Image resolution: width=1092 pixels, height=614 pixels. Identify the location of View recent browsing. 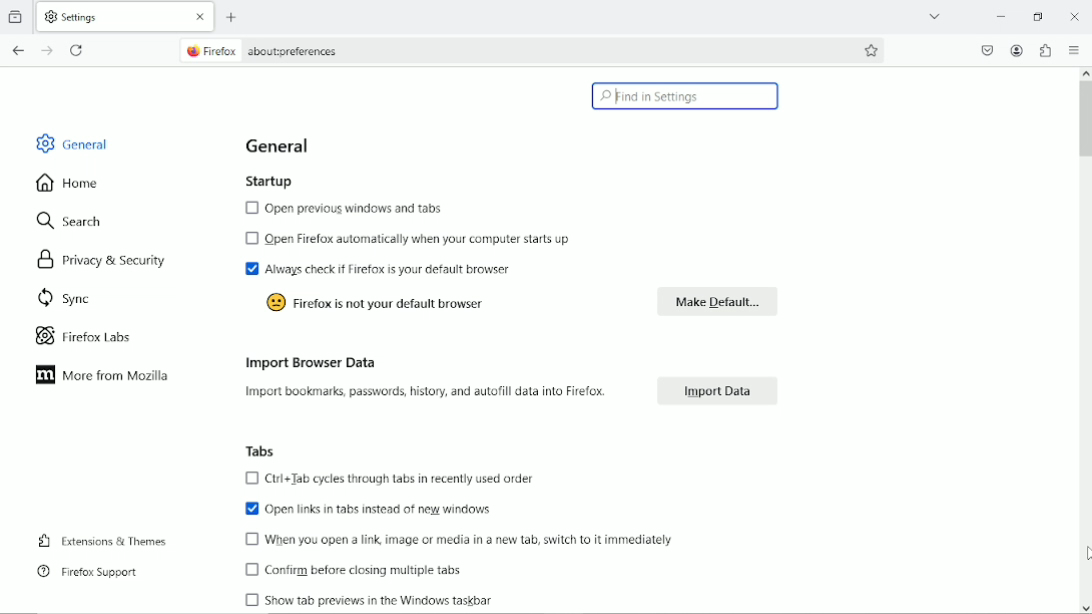
(17, 16).